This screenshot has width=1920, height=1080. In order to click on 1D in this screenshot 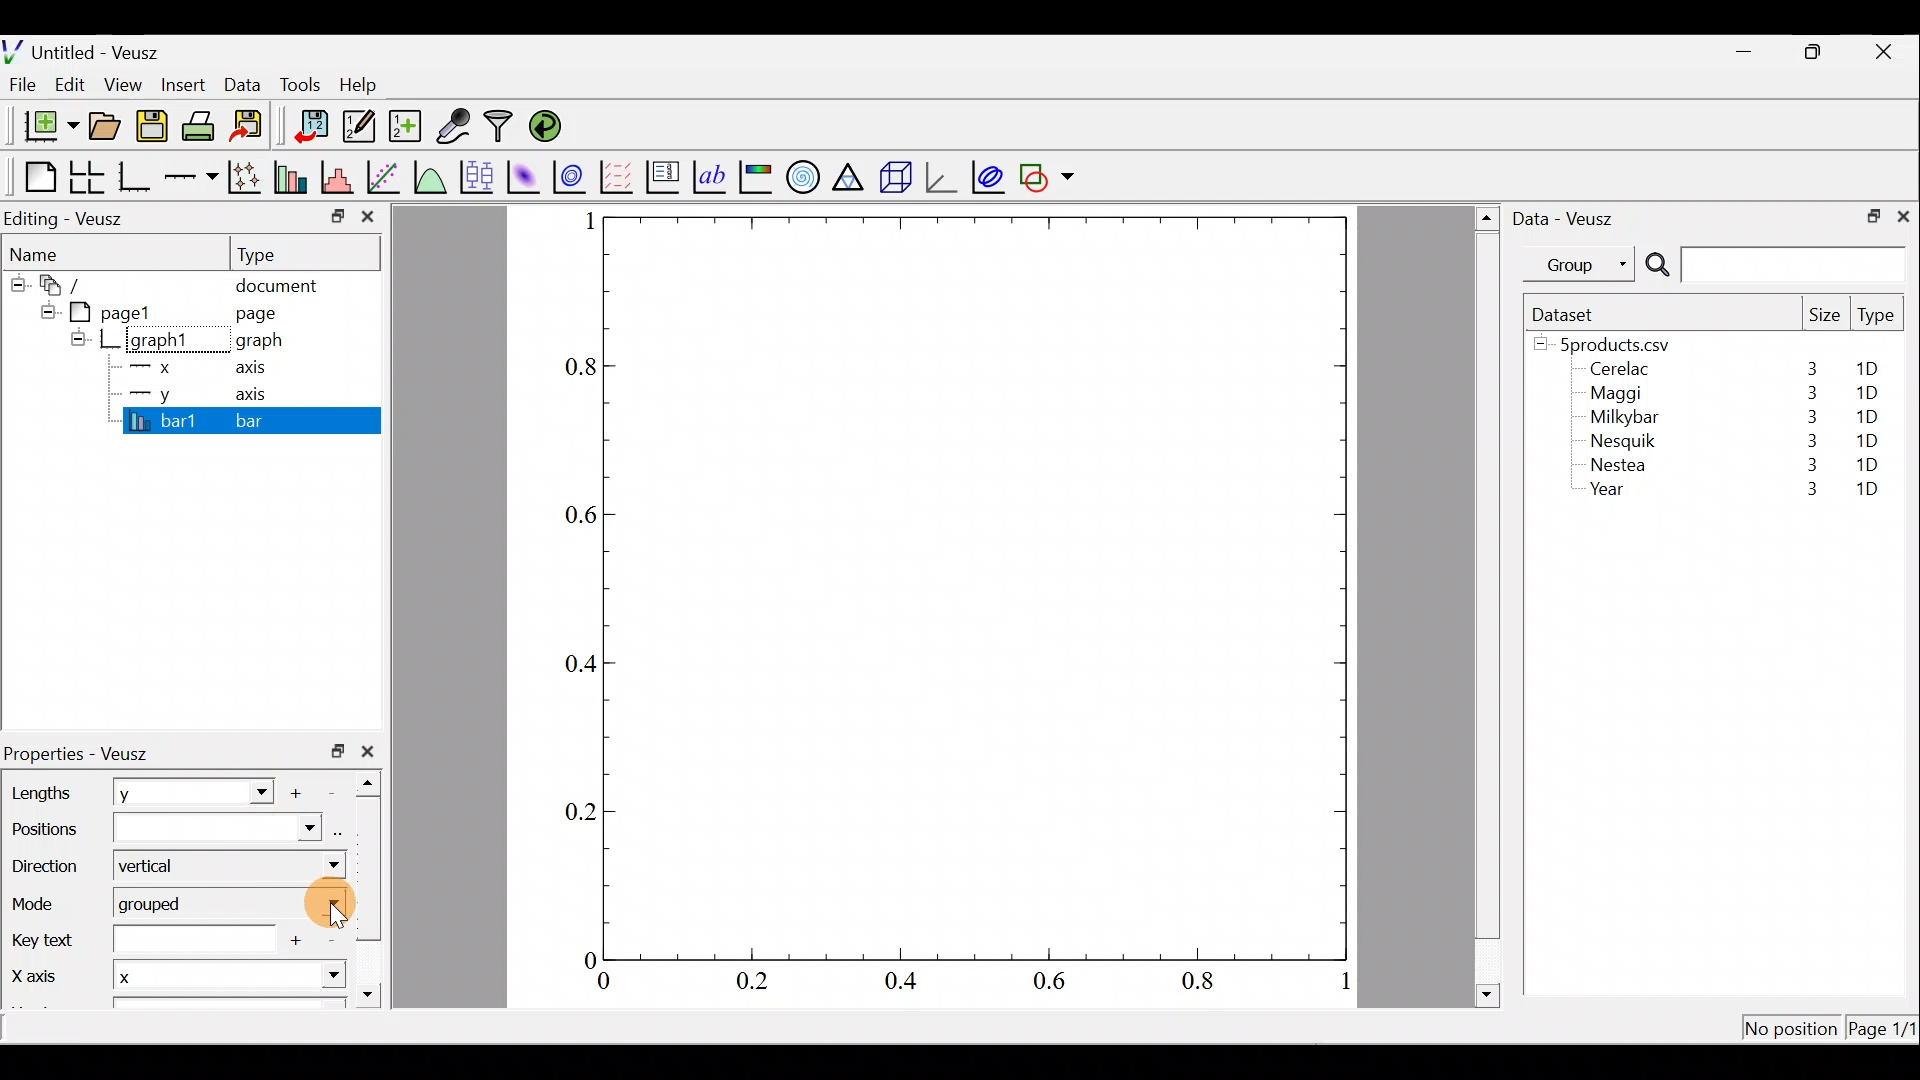, I will do `click(1867, 491)`.